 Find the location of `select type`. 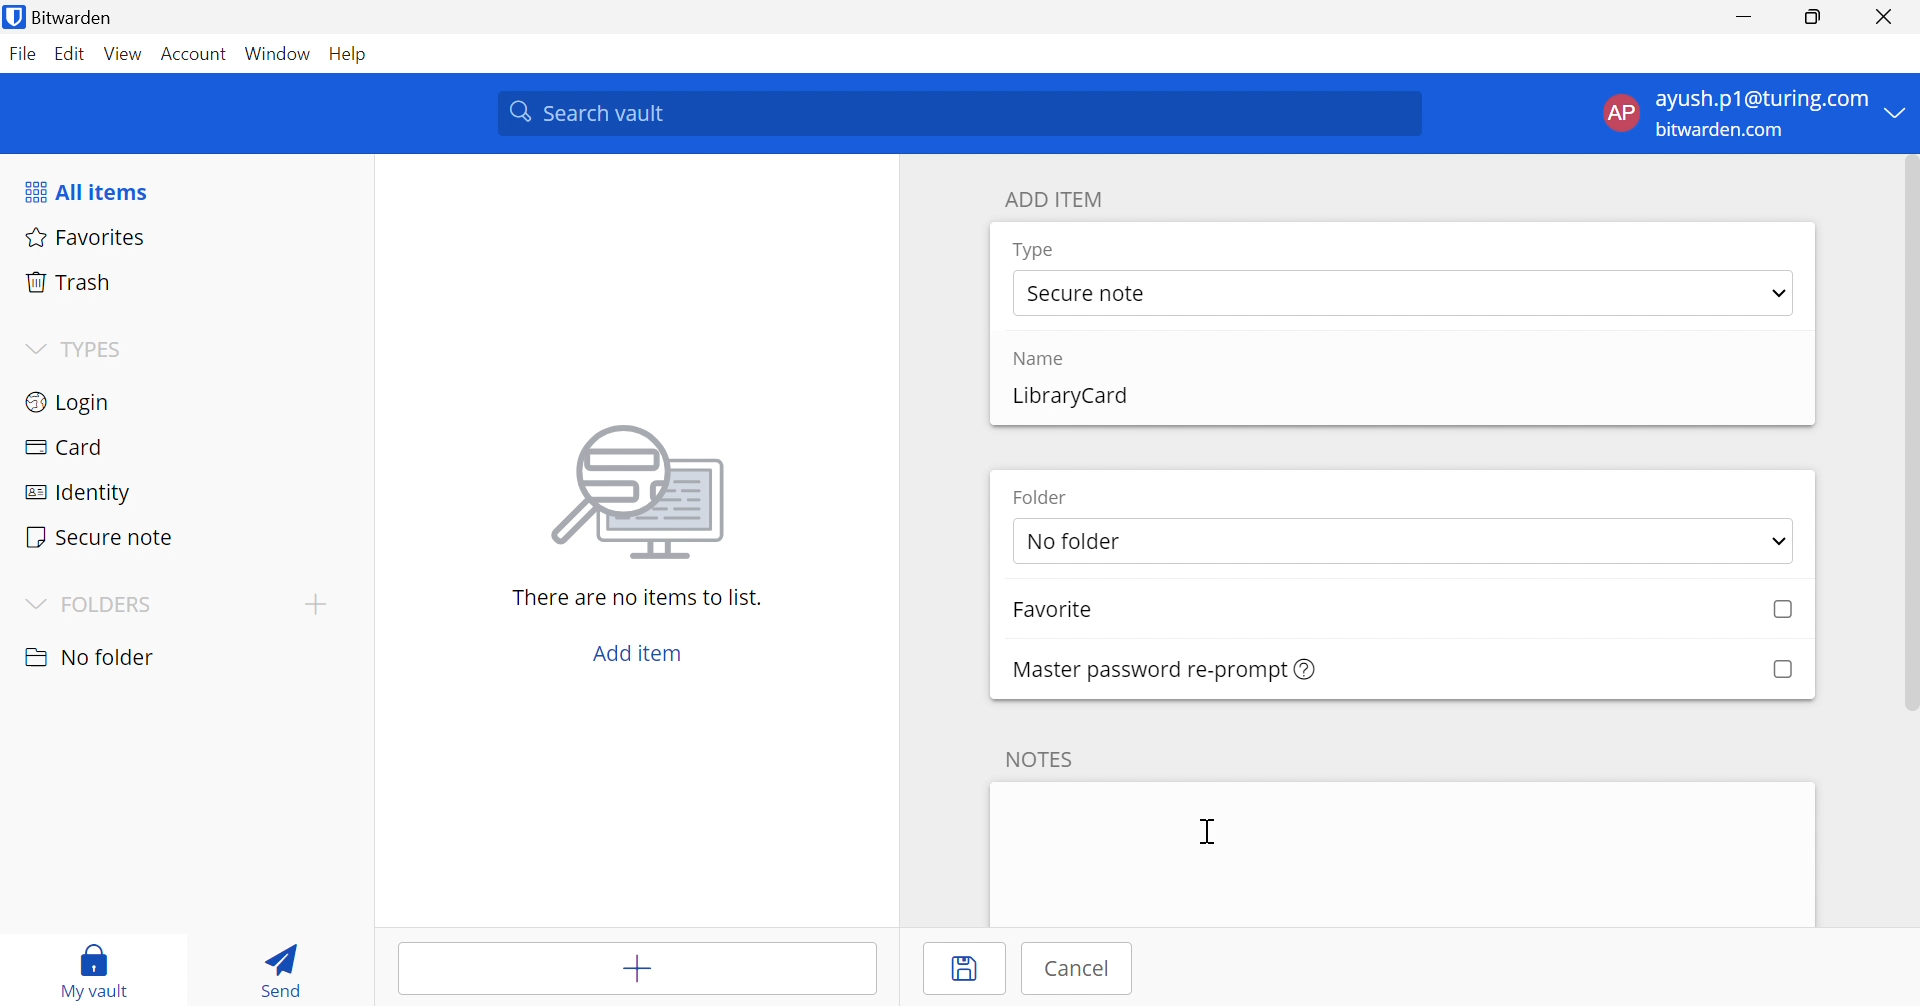

select type is located at coordinates (1403, 294).